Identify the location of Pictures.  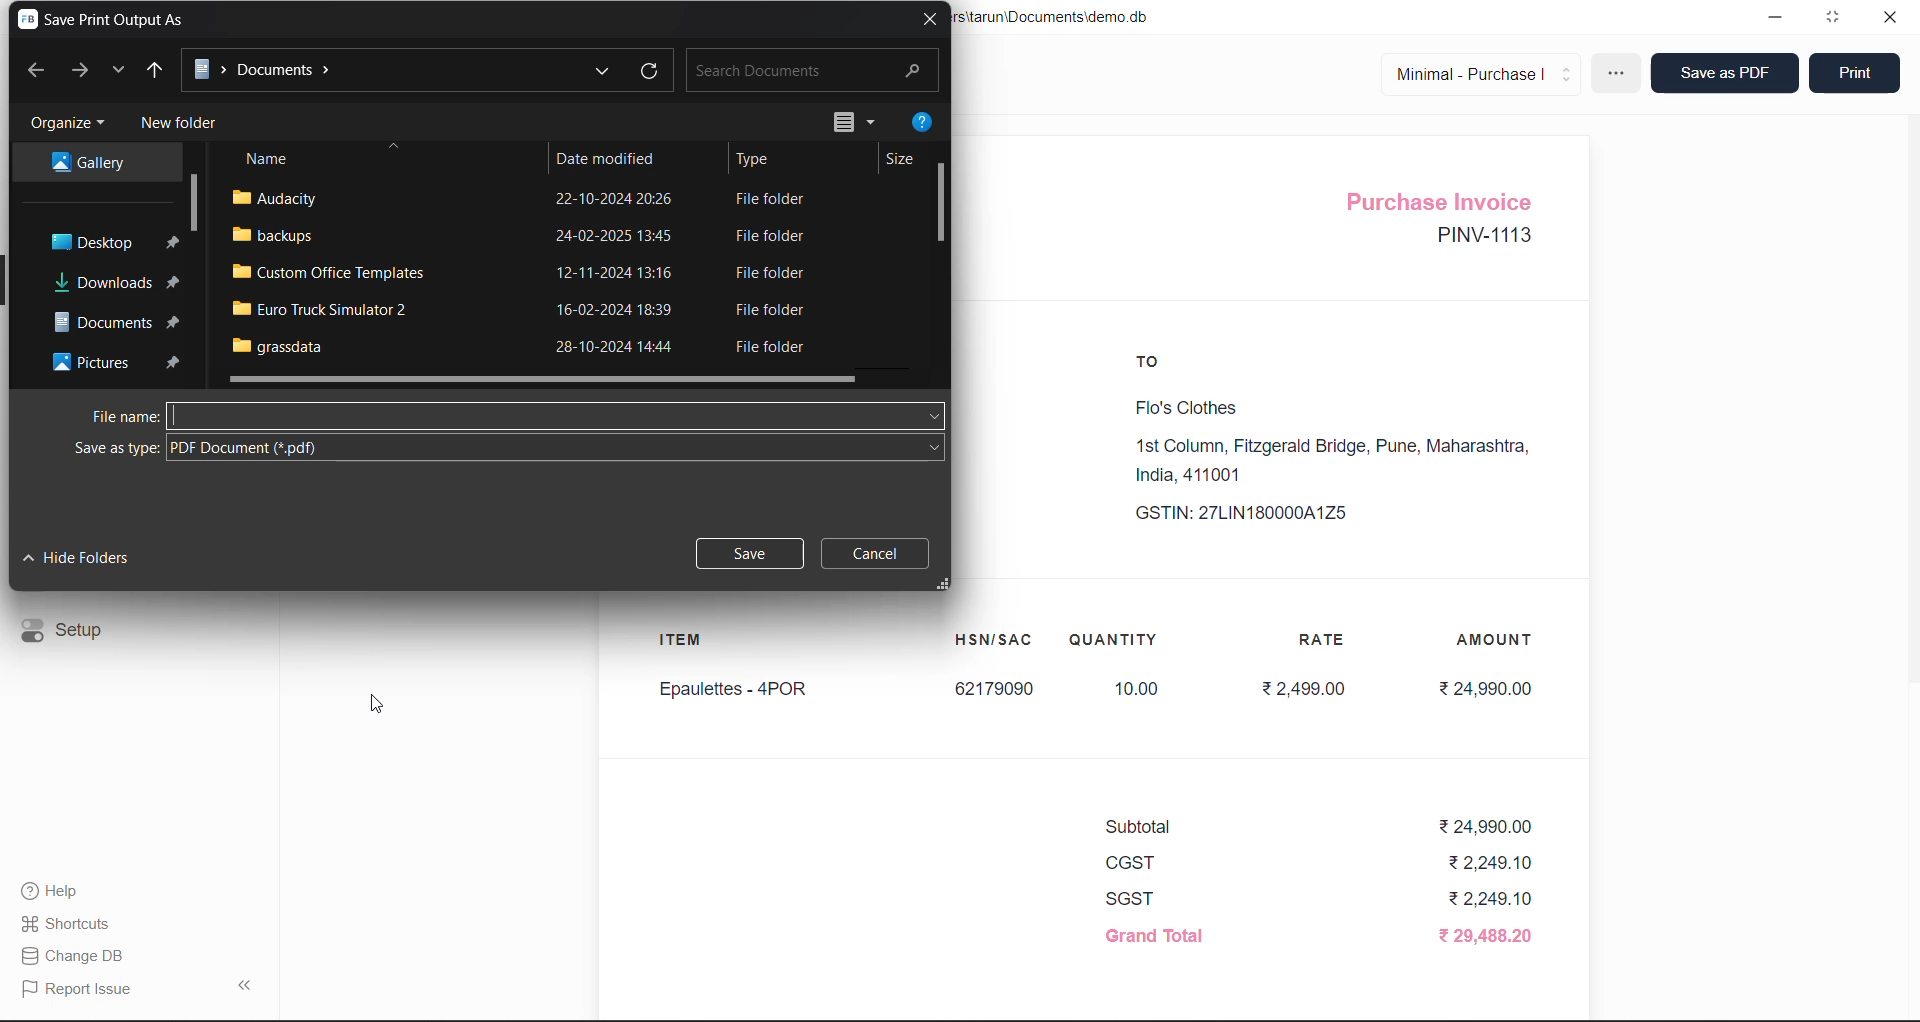
(117, 361).